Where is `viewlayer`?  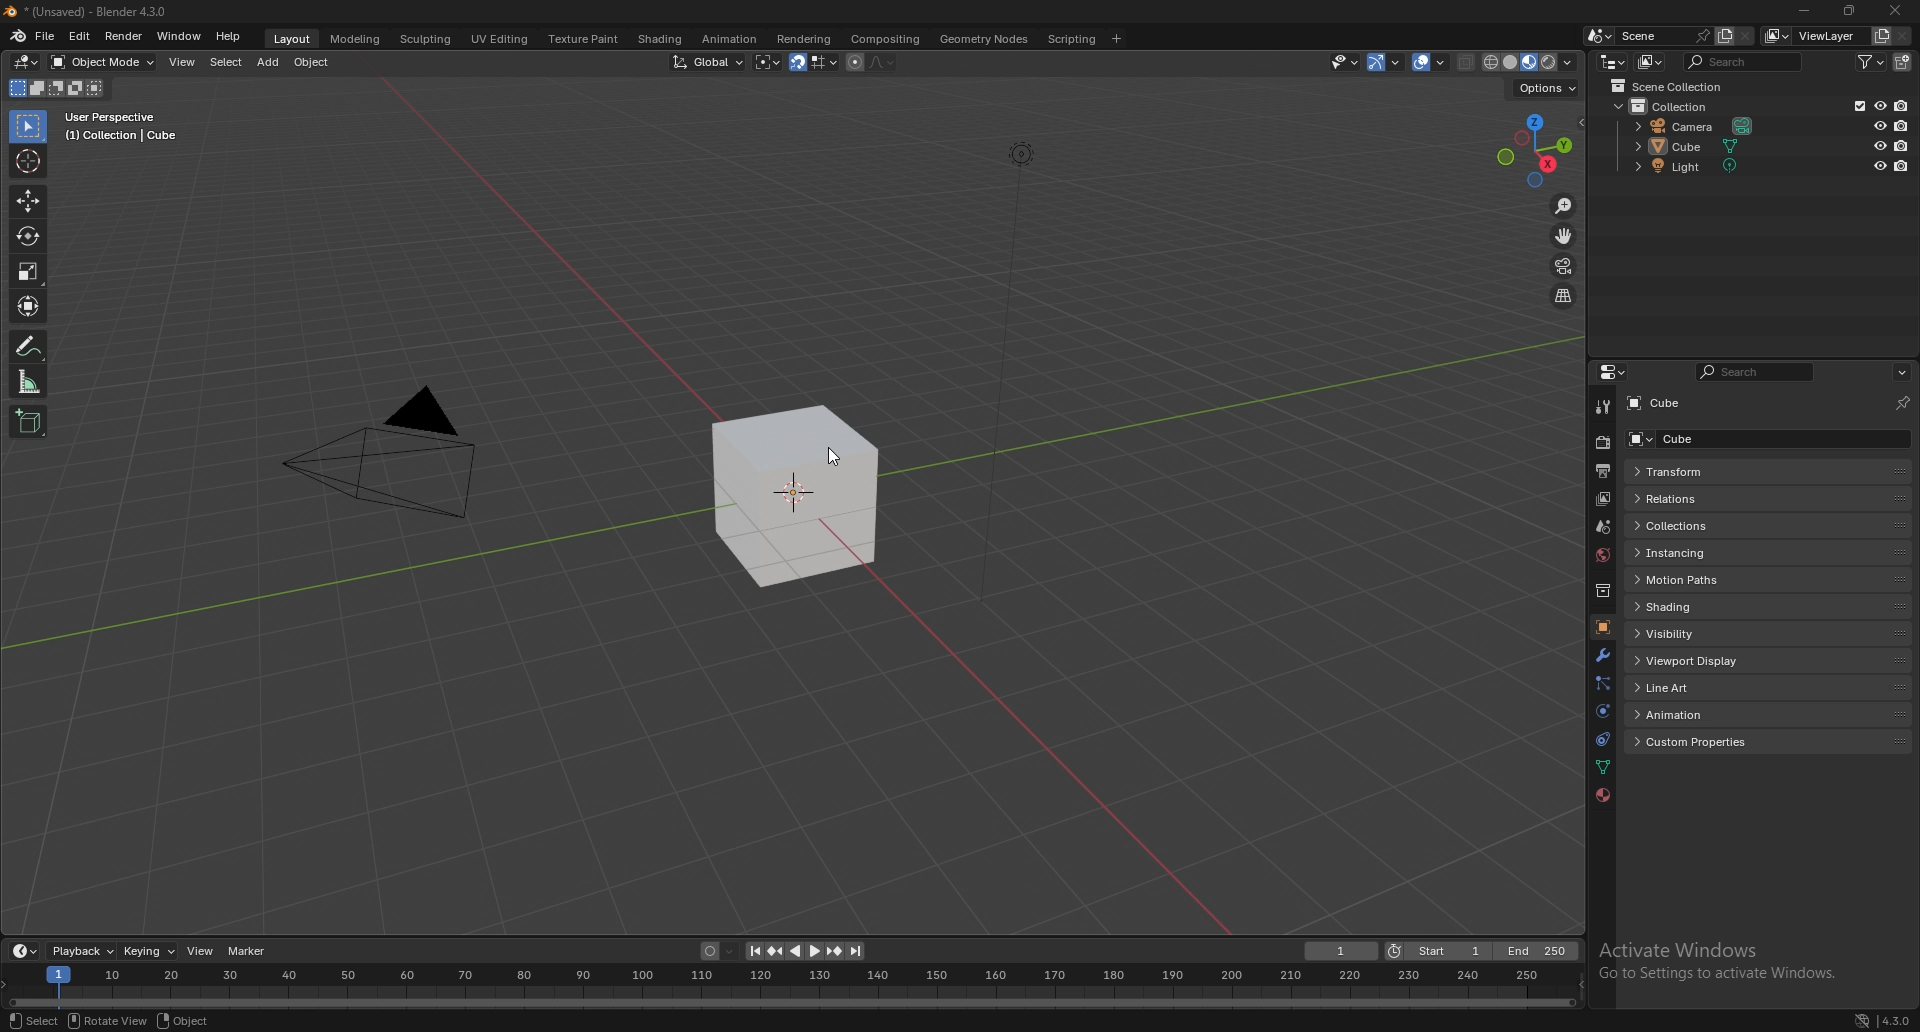
viewlayer is located at coordinates (1605, 499).